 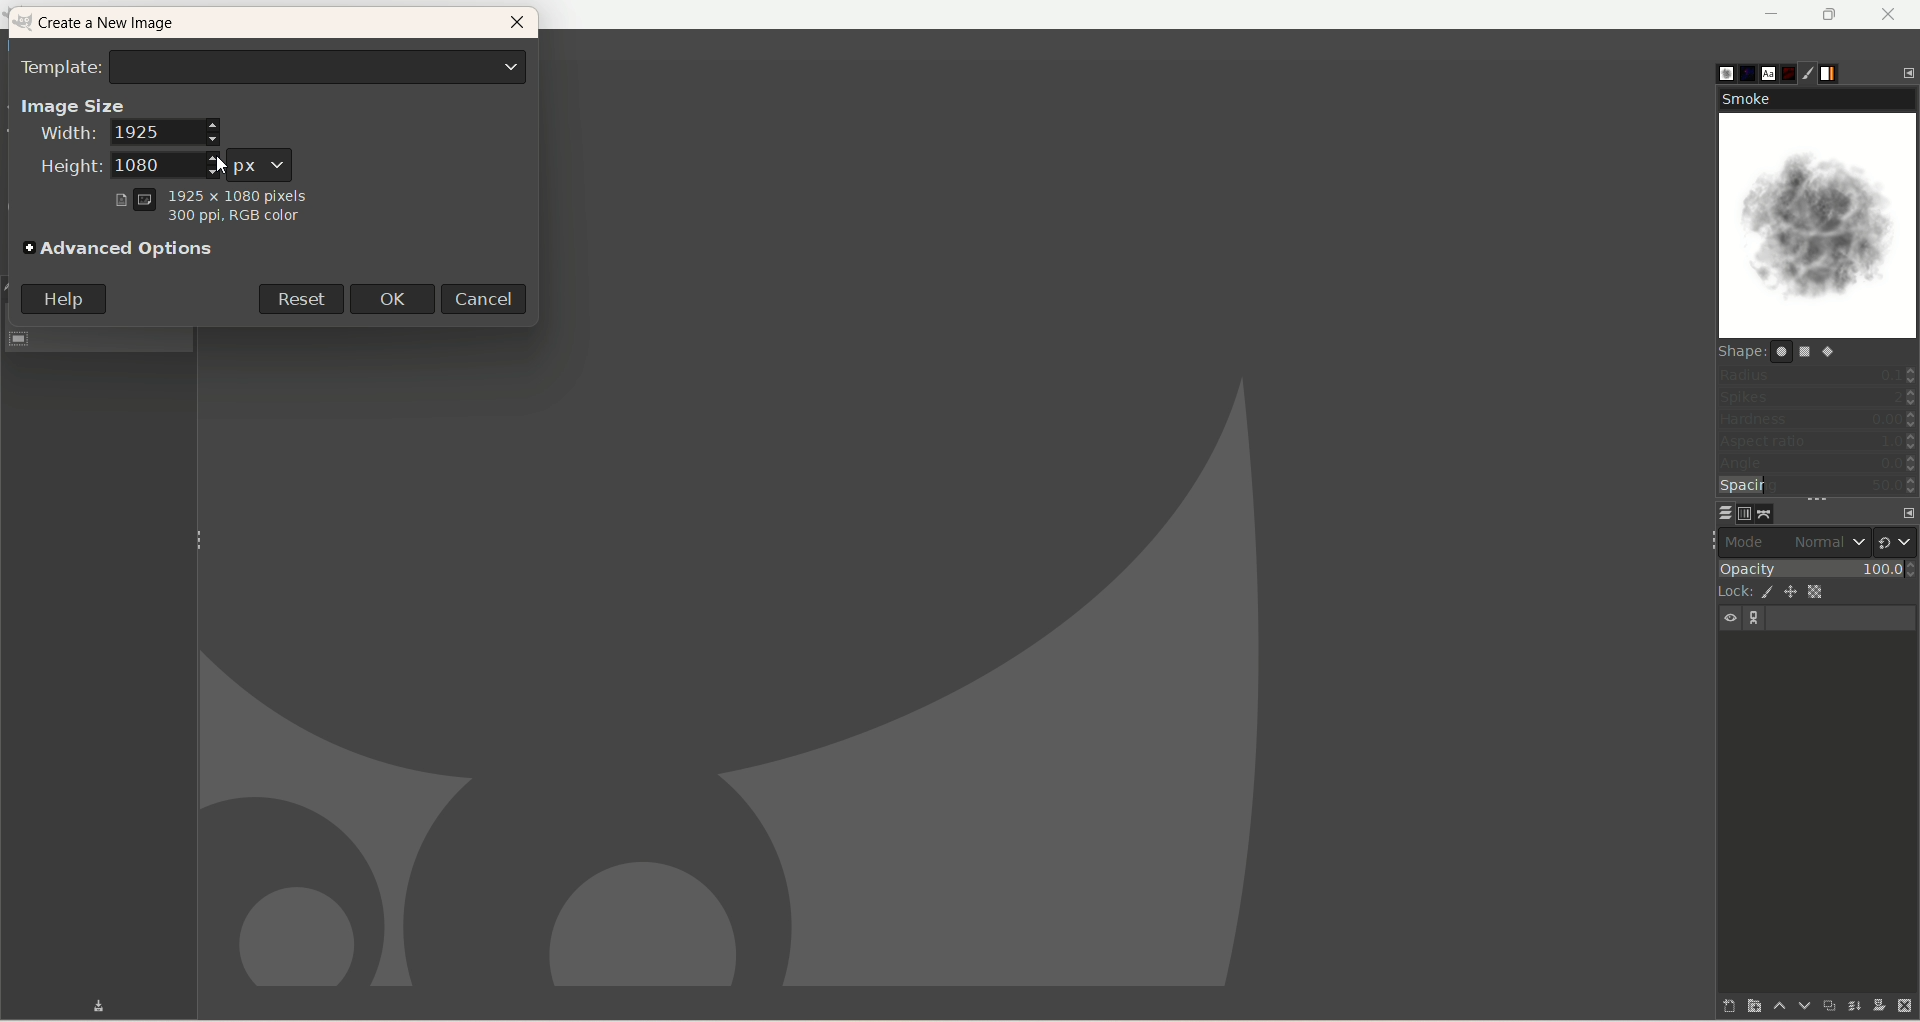 What do you see at coordinates (1818, 442) in the screenshot?
I see `aspect ratio` at bounding box center [1818, 442].